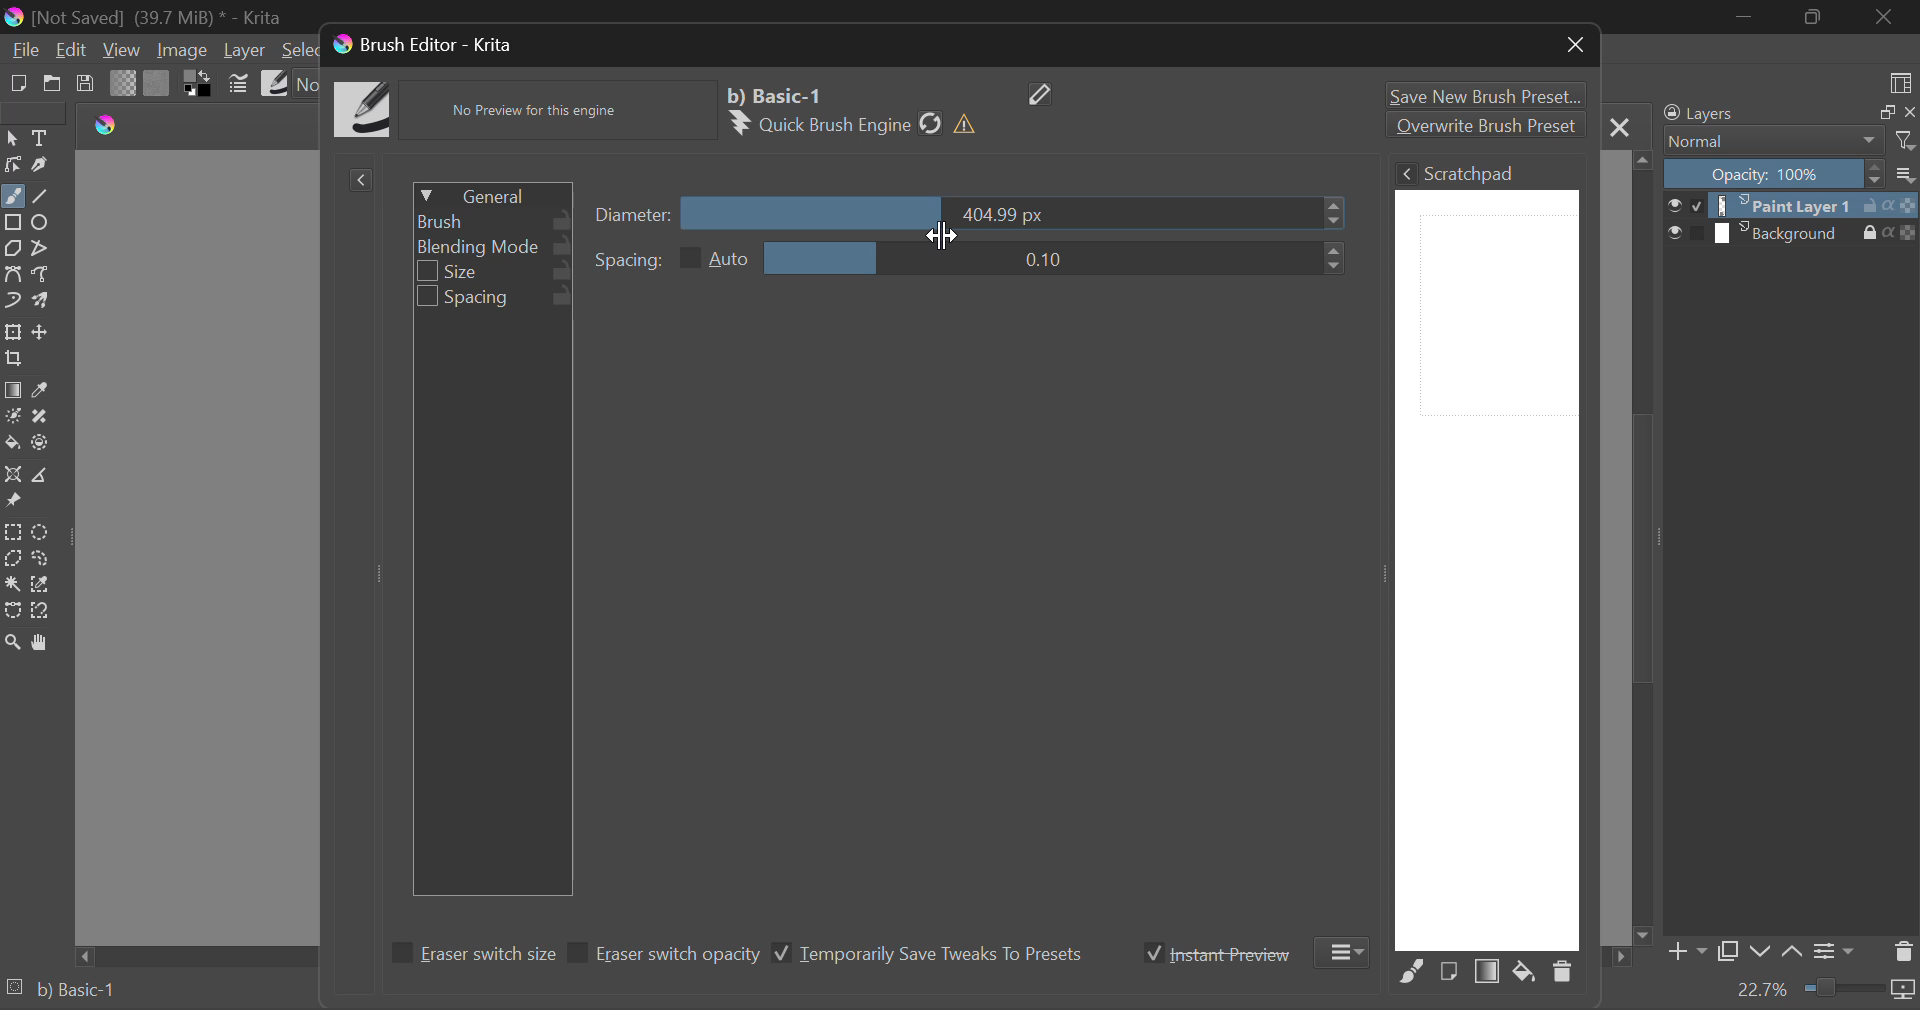 This screenshot has width=1920, height=1010. I want to click on Fill Gradient, so click(12, 390).